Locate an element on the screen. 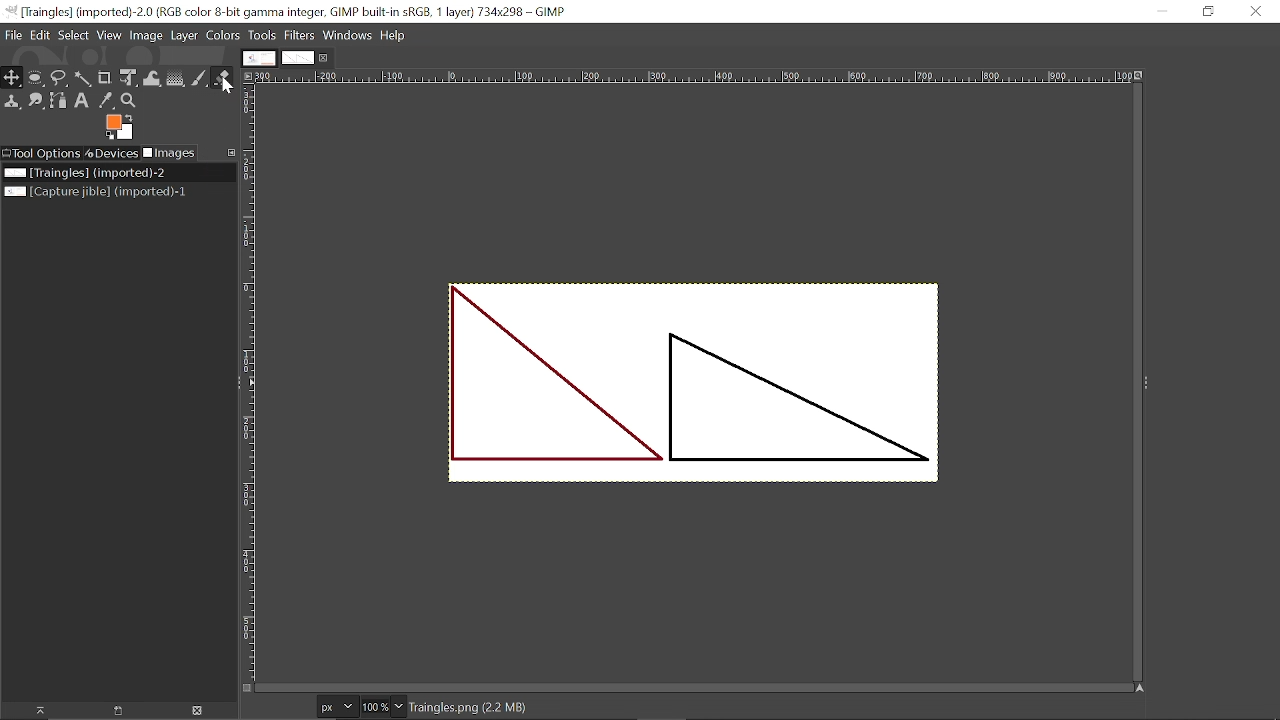 This screenshot has width=1280, height=720. Foreground tool is located at coordinates (121, 127).